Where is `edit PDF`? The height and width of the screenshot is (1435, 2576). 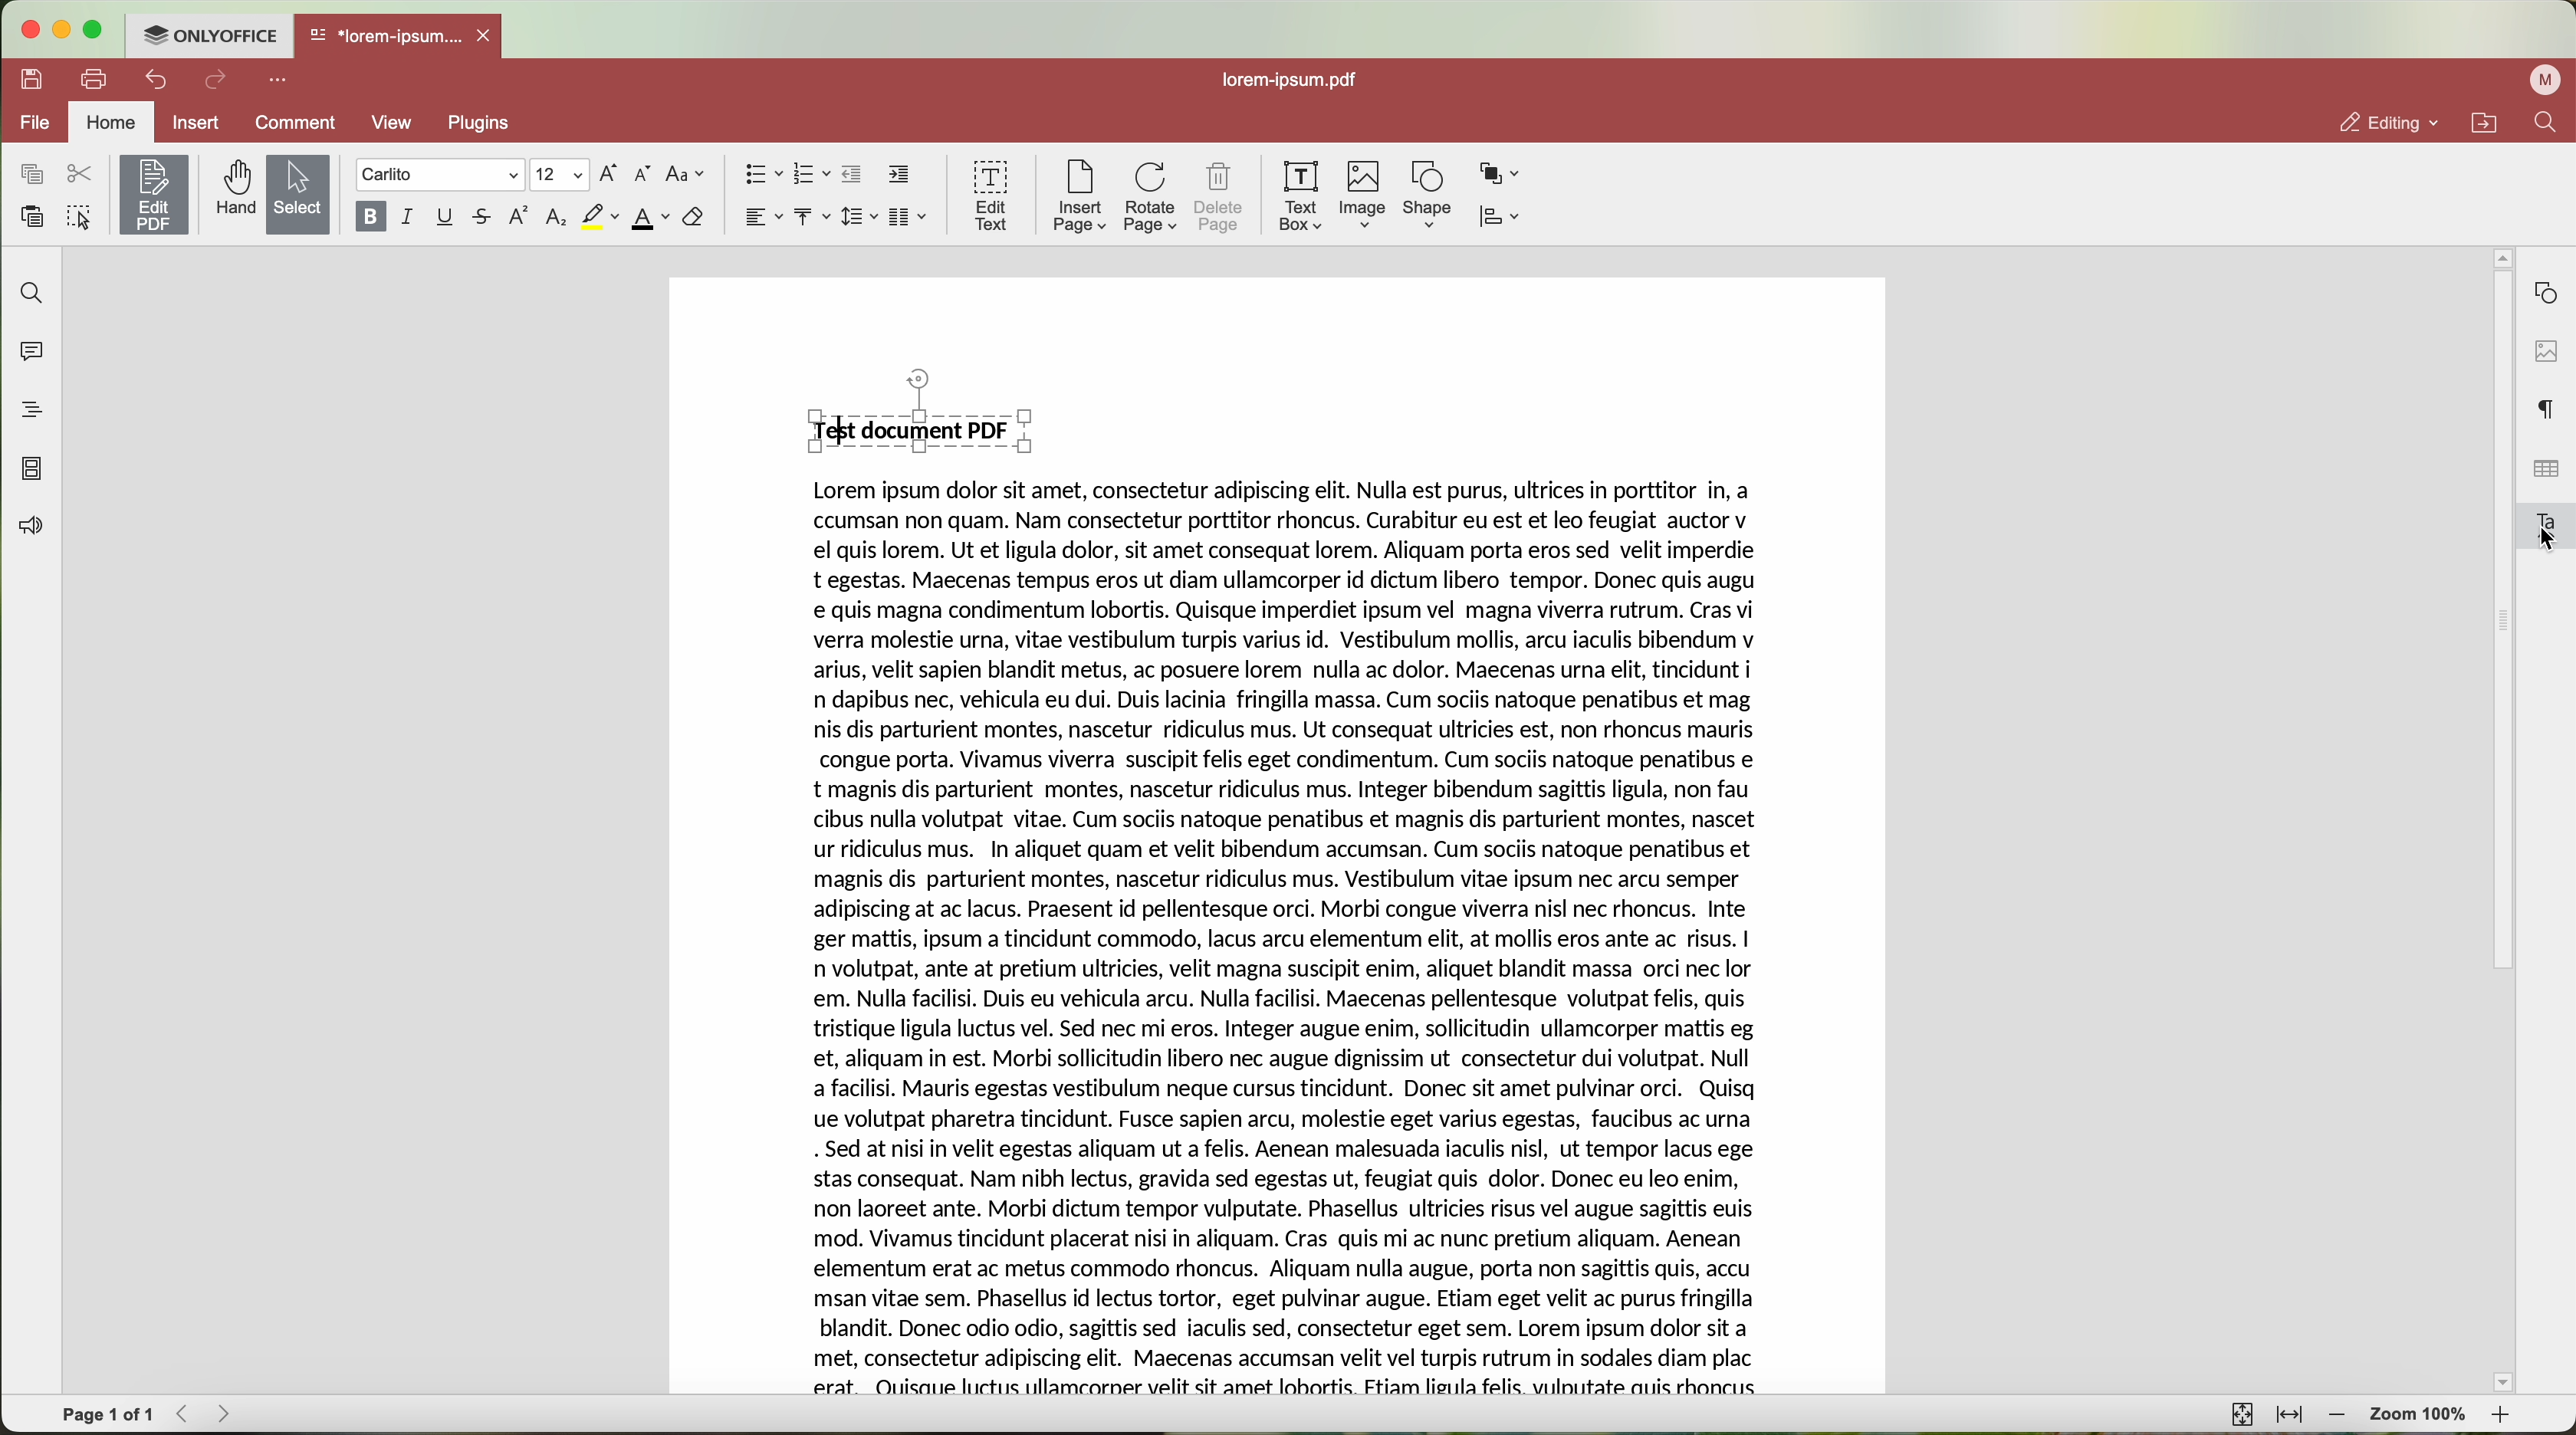
edit PDF is located at coordinates (151, 194).